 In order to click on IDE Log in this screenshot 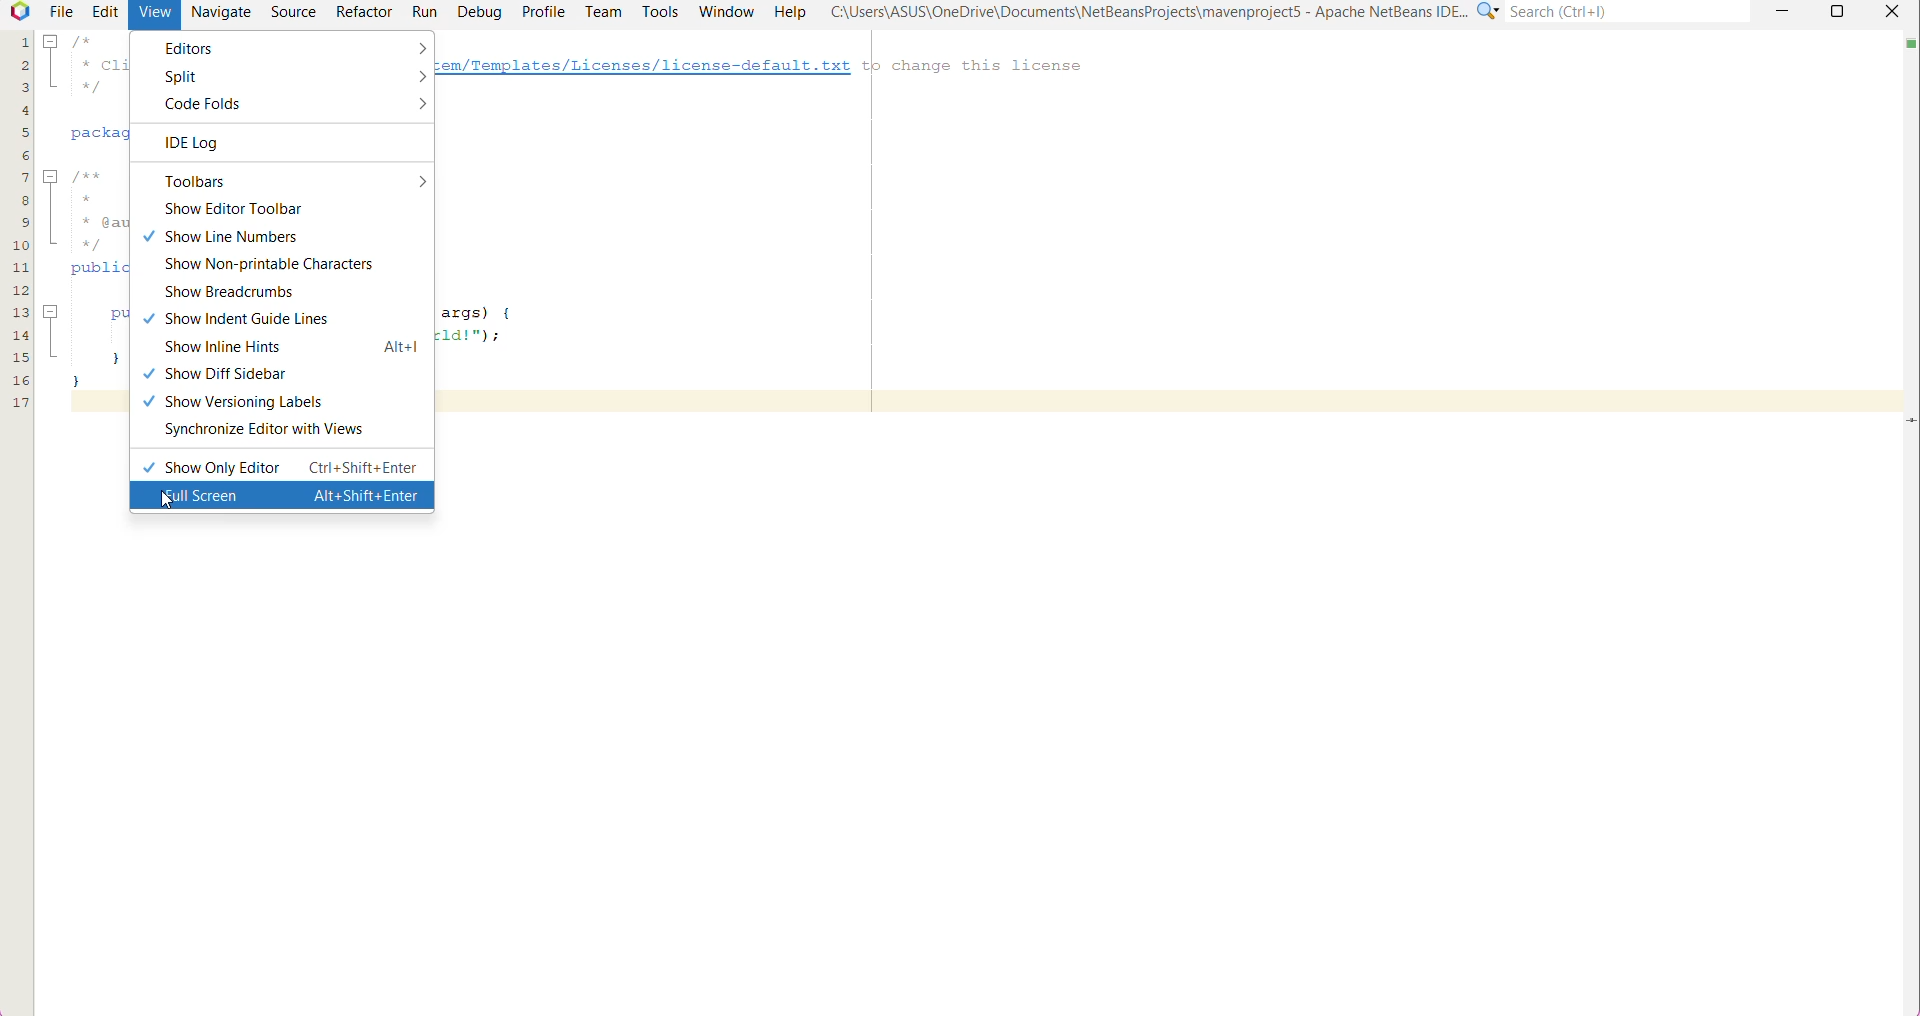, I will do `click(231, 142)`.